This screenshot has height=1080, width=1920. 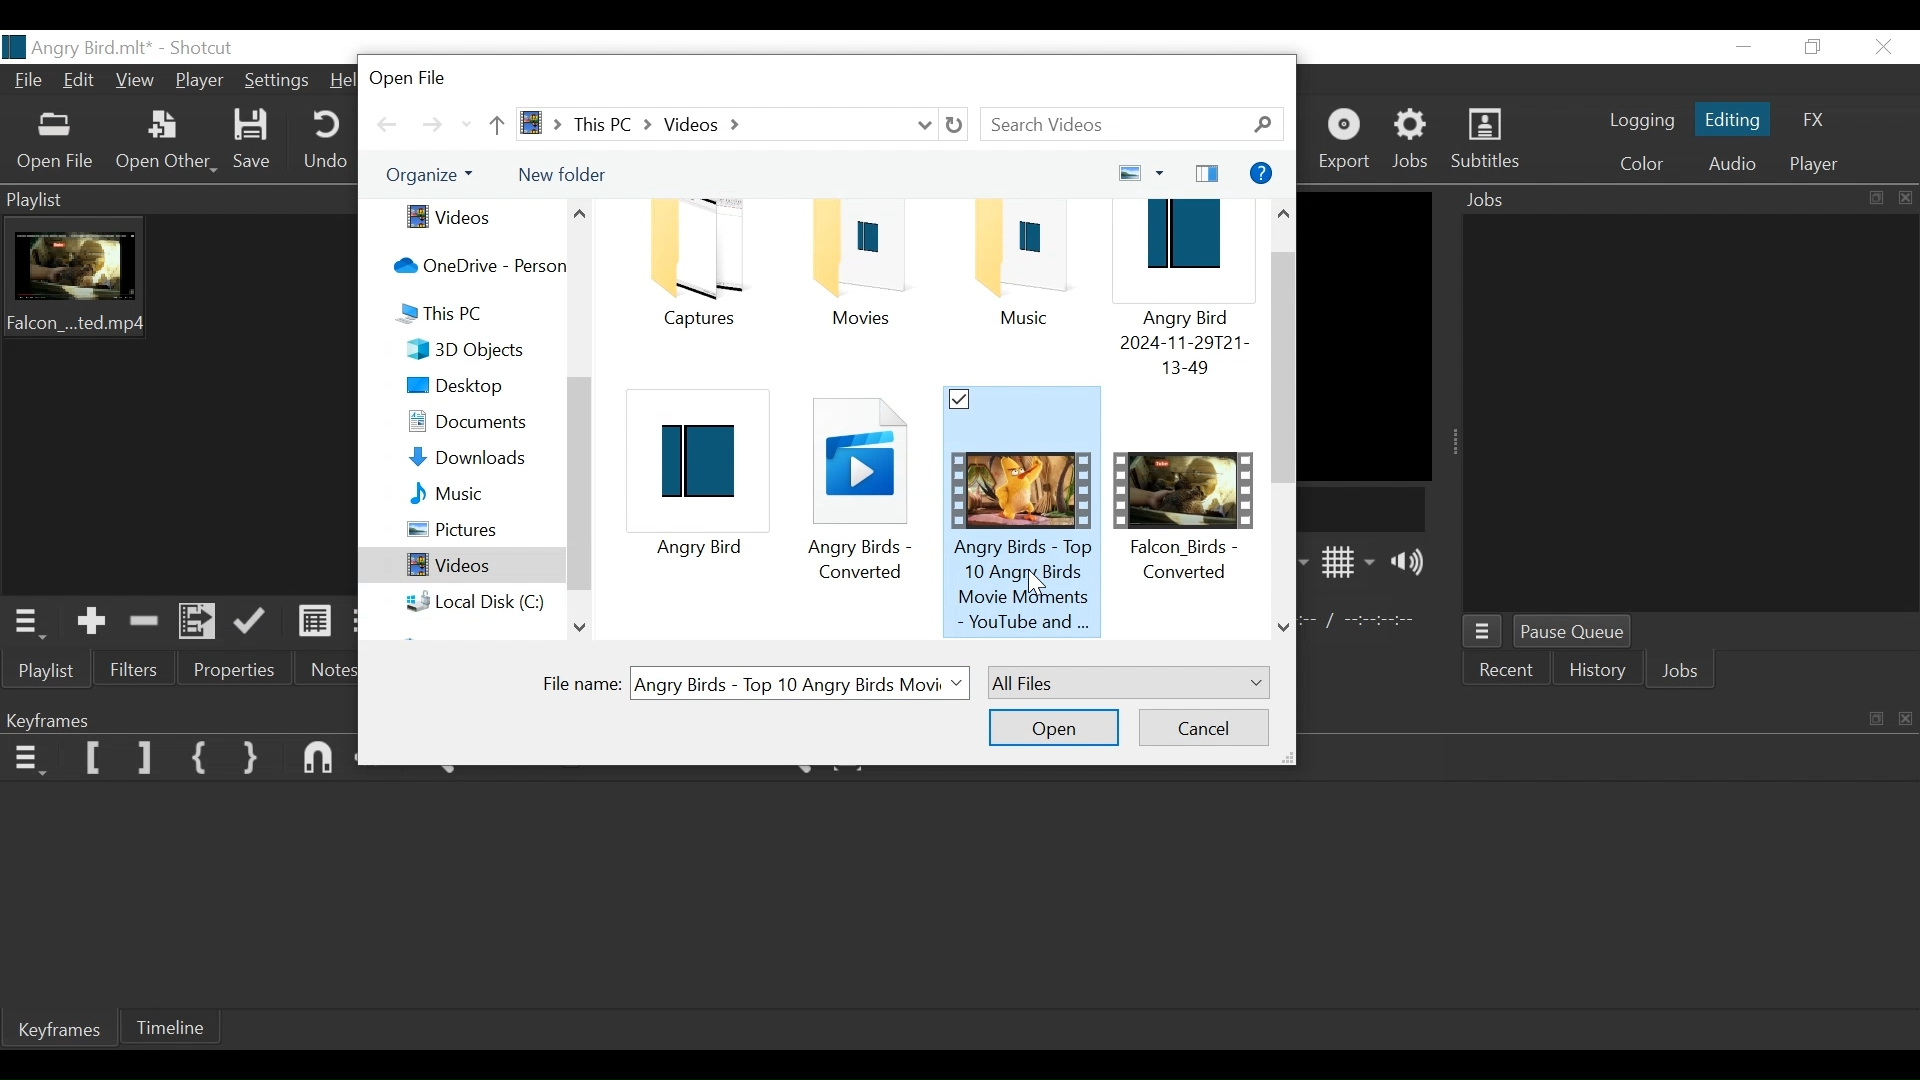 What do you see at coordinates (146, 758) in the screenshot?
I see `Set Filter last` at bounding box center [146, 758].